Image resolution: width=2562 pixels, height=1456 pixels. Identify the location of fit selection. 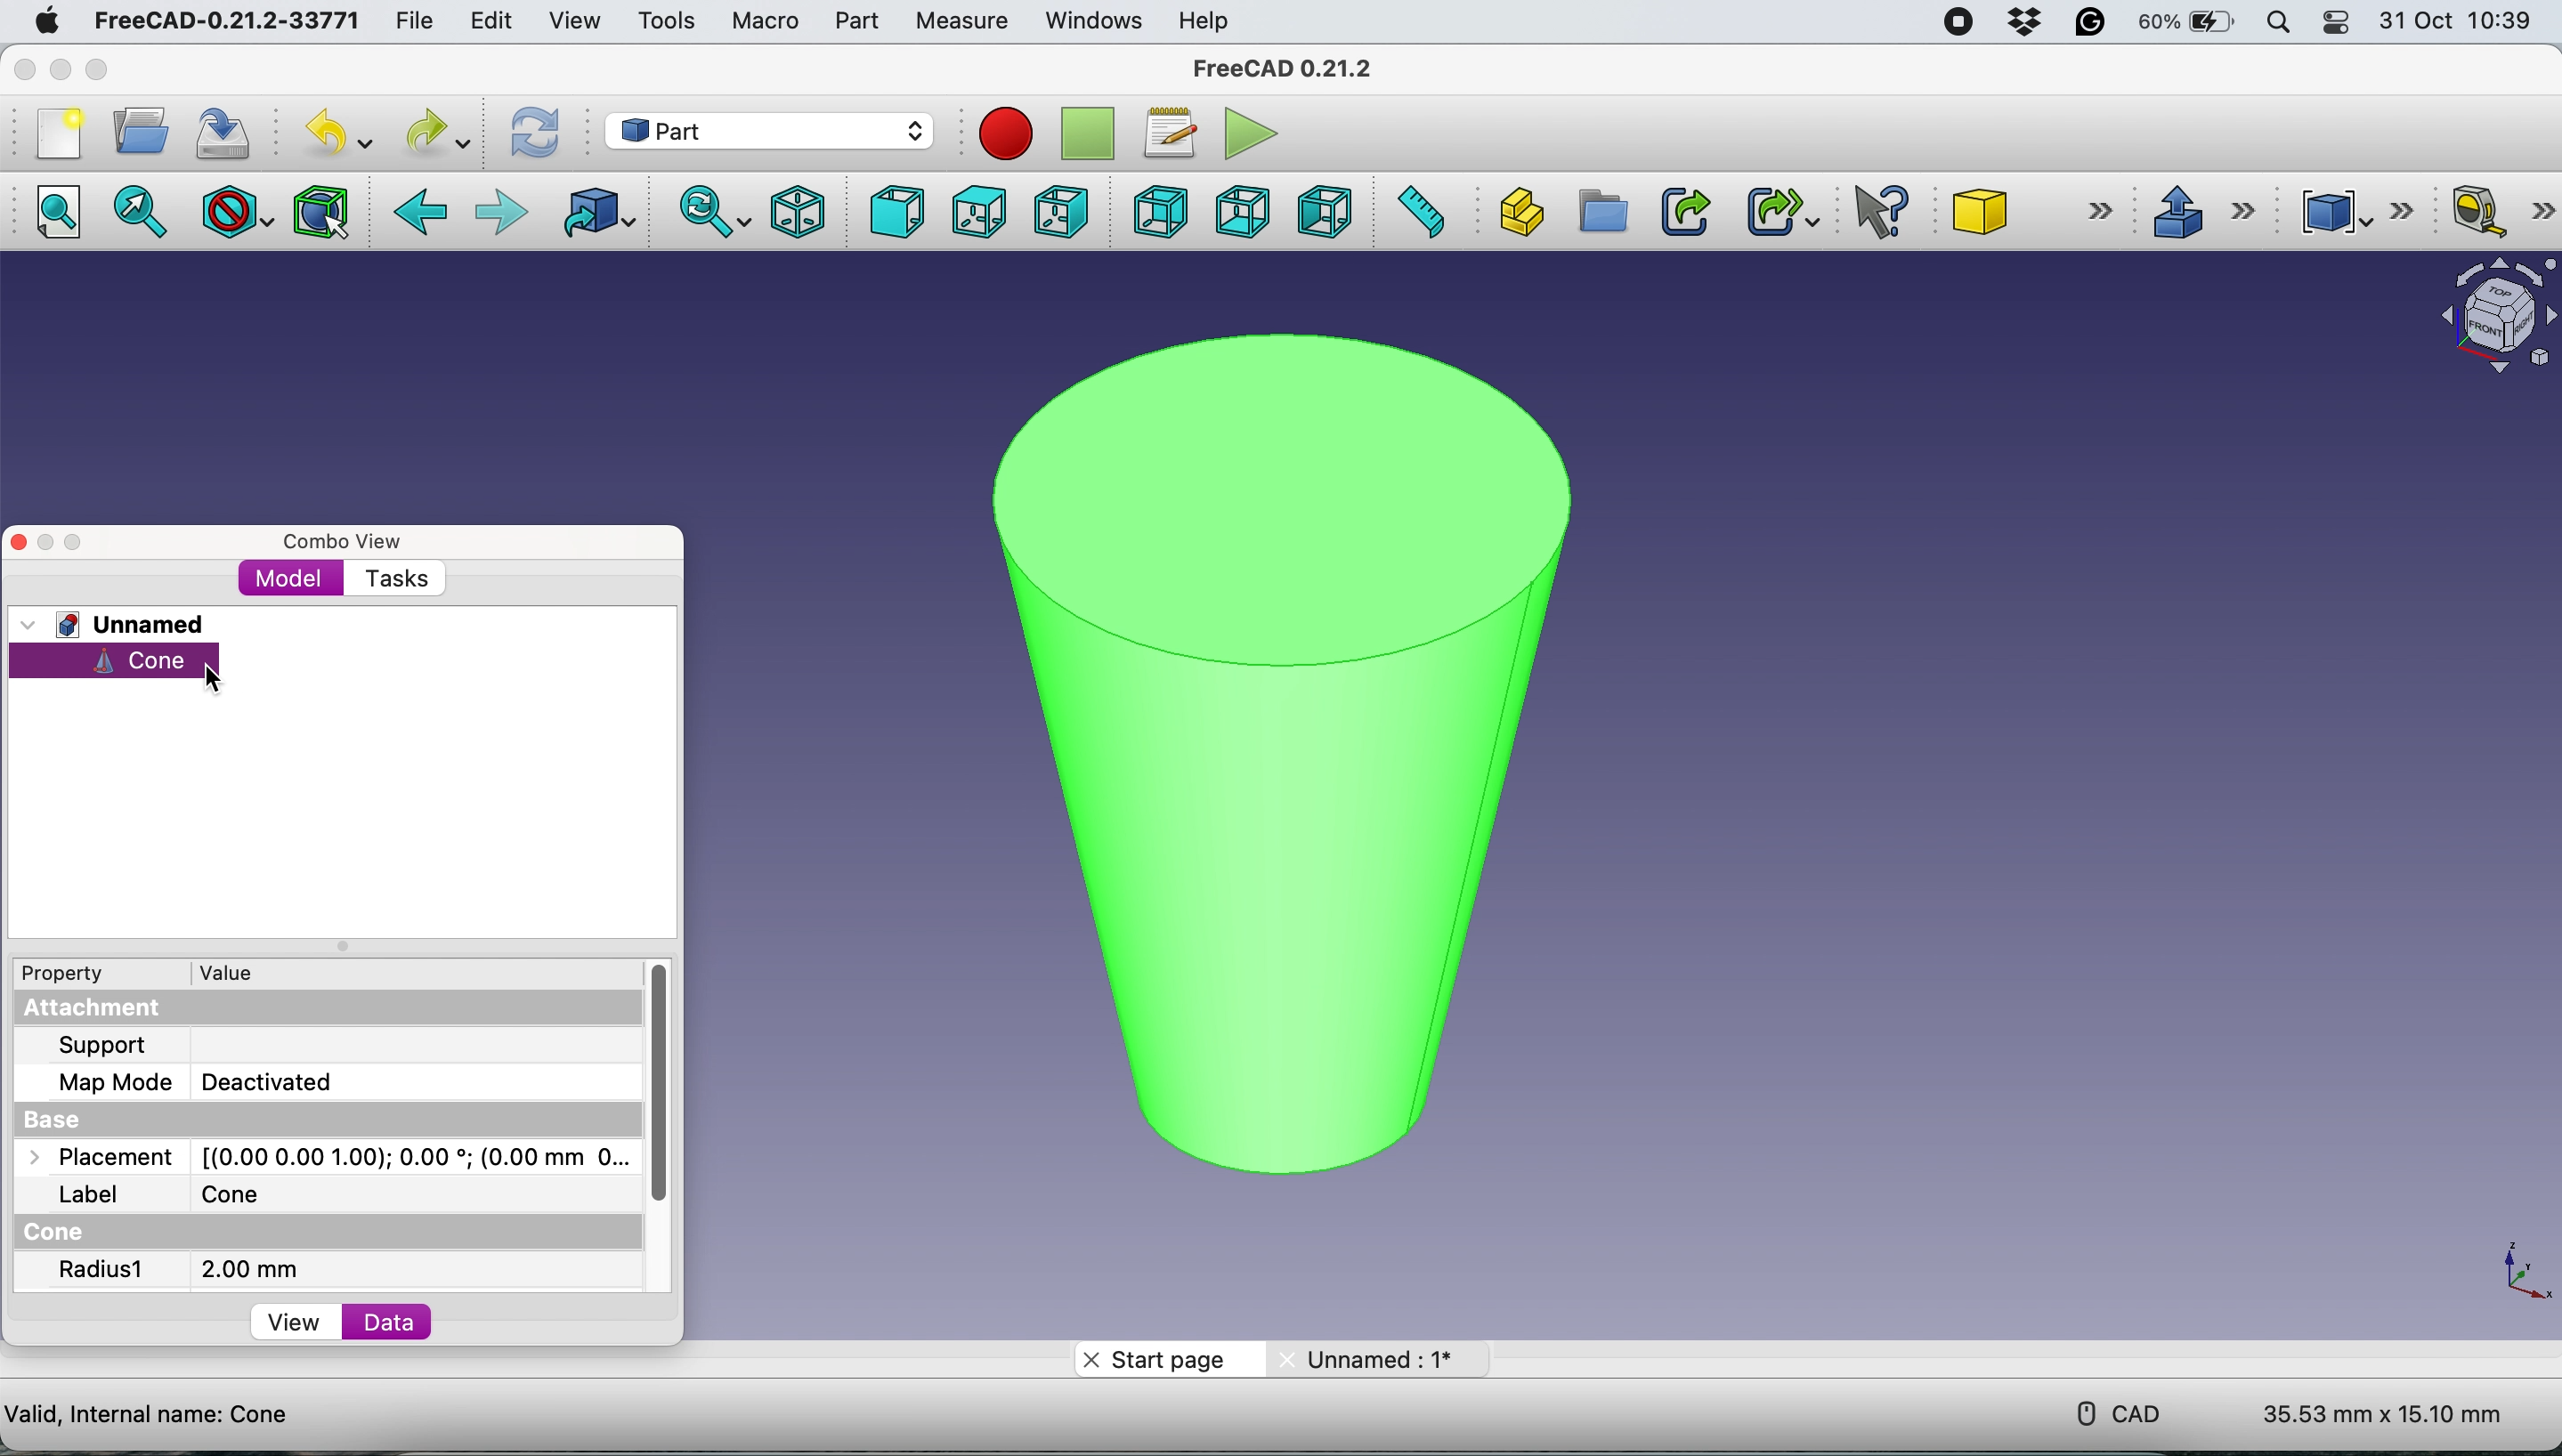
(146, 213).